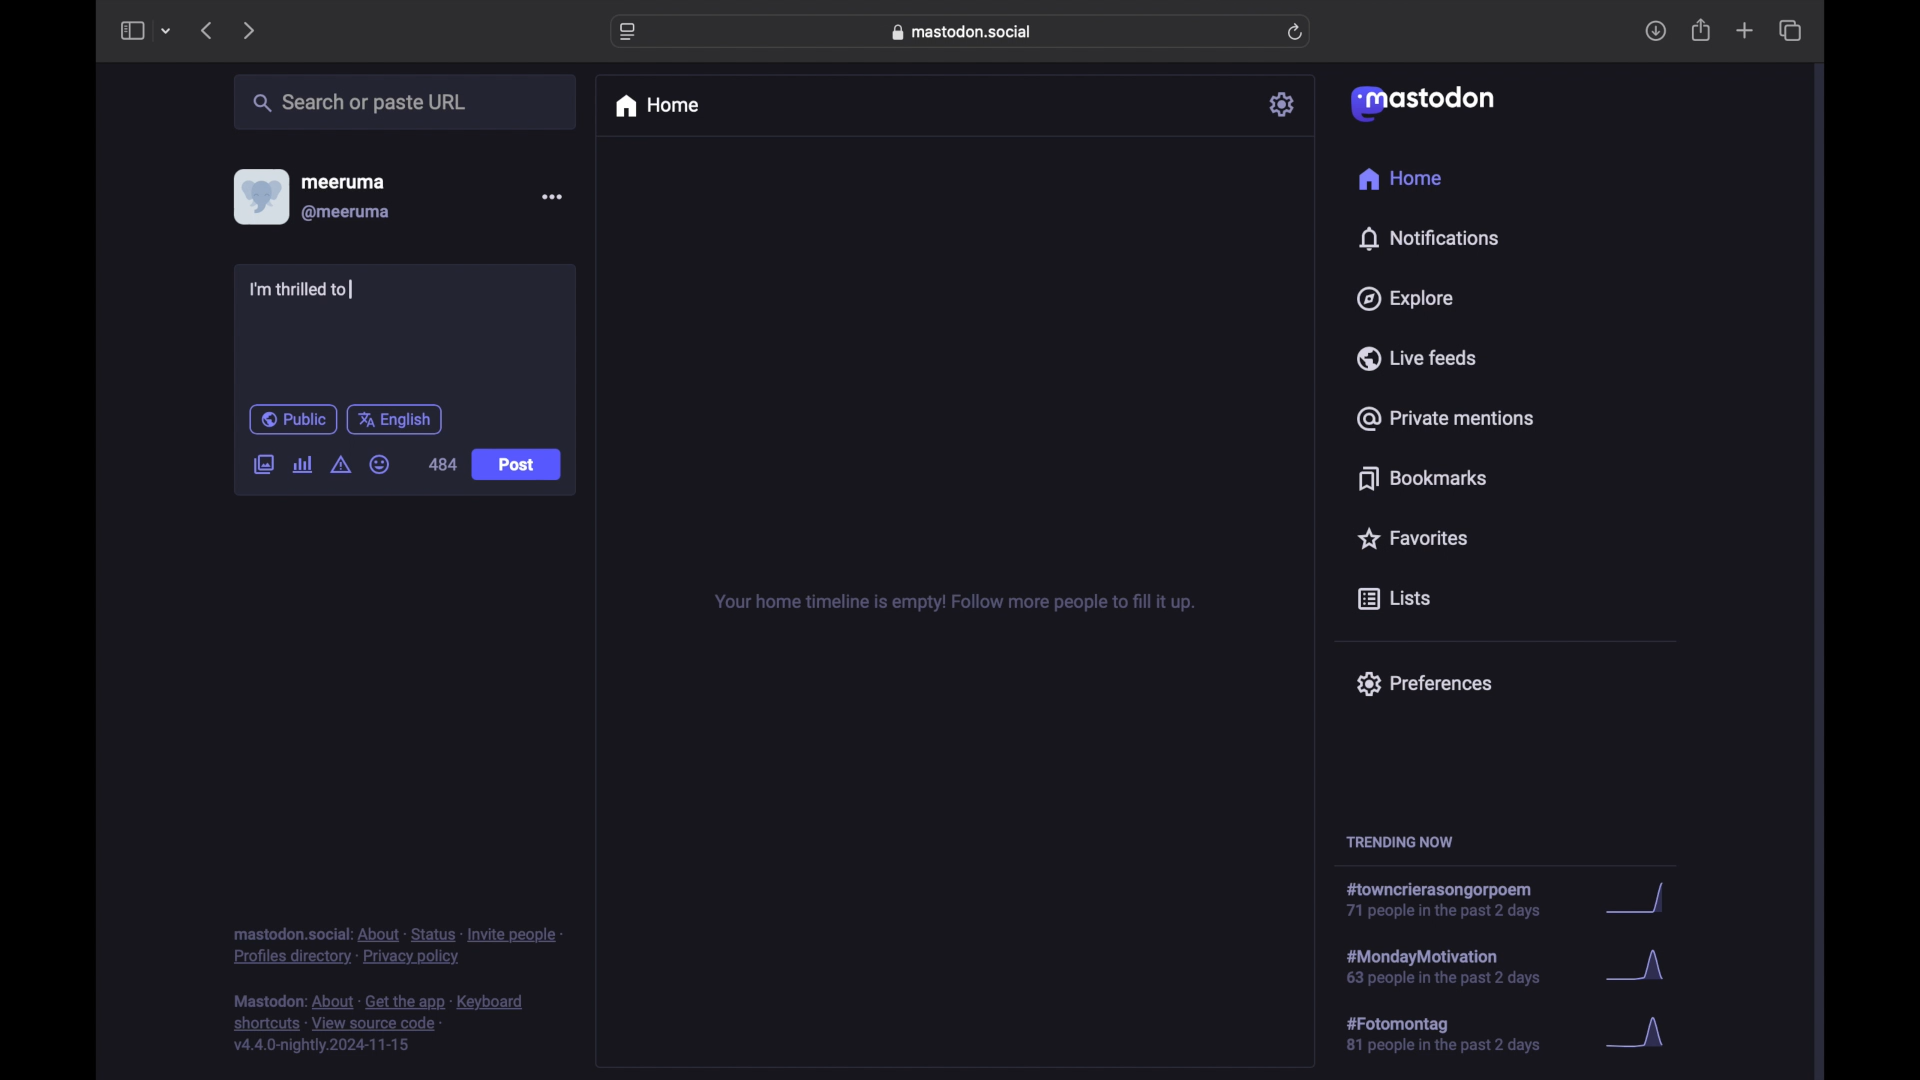 The height and width of the screenshot is (1080, 1920). What do you see at coordinates (167, 30) in the screenshot?
I see `tab group picker` at bounding box center [167, 30].